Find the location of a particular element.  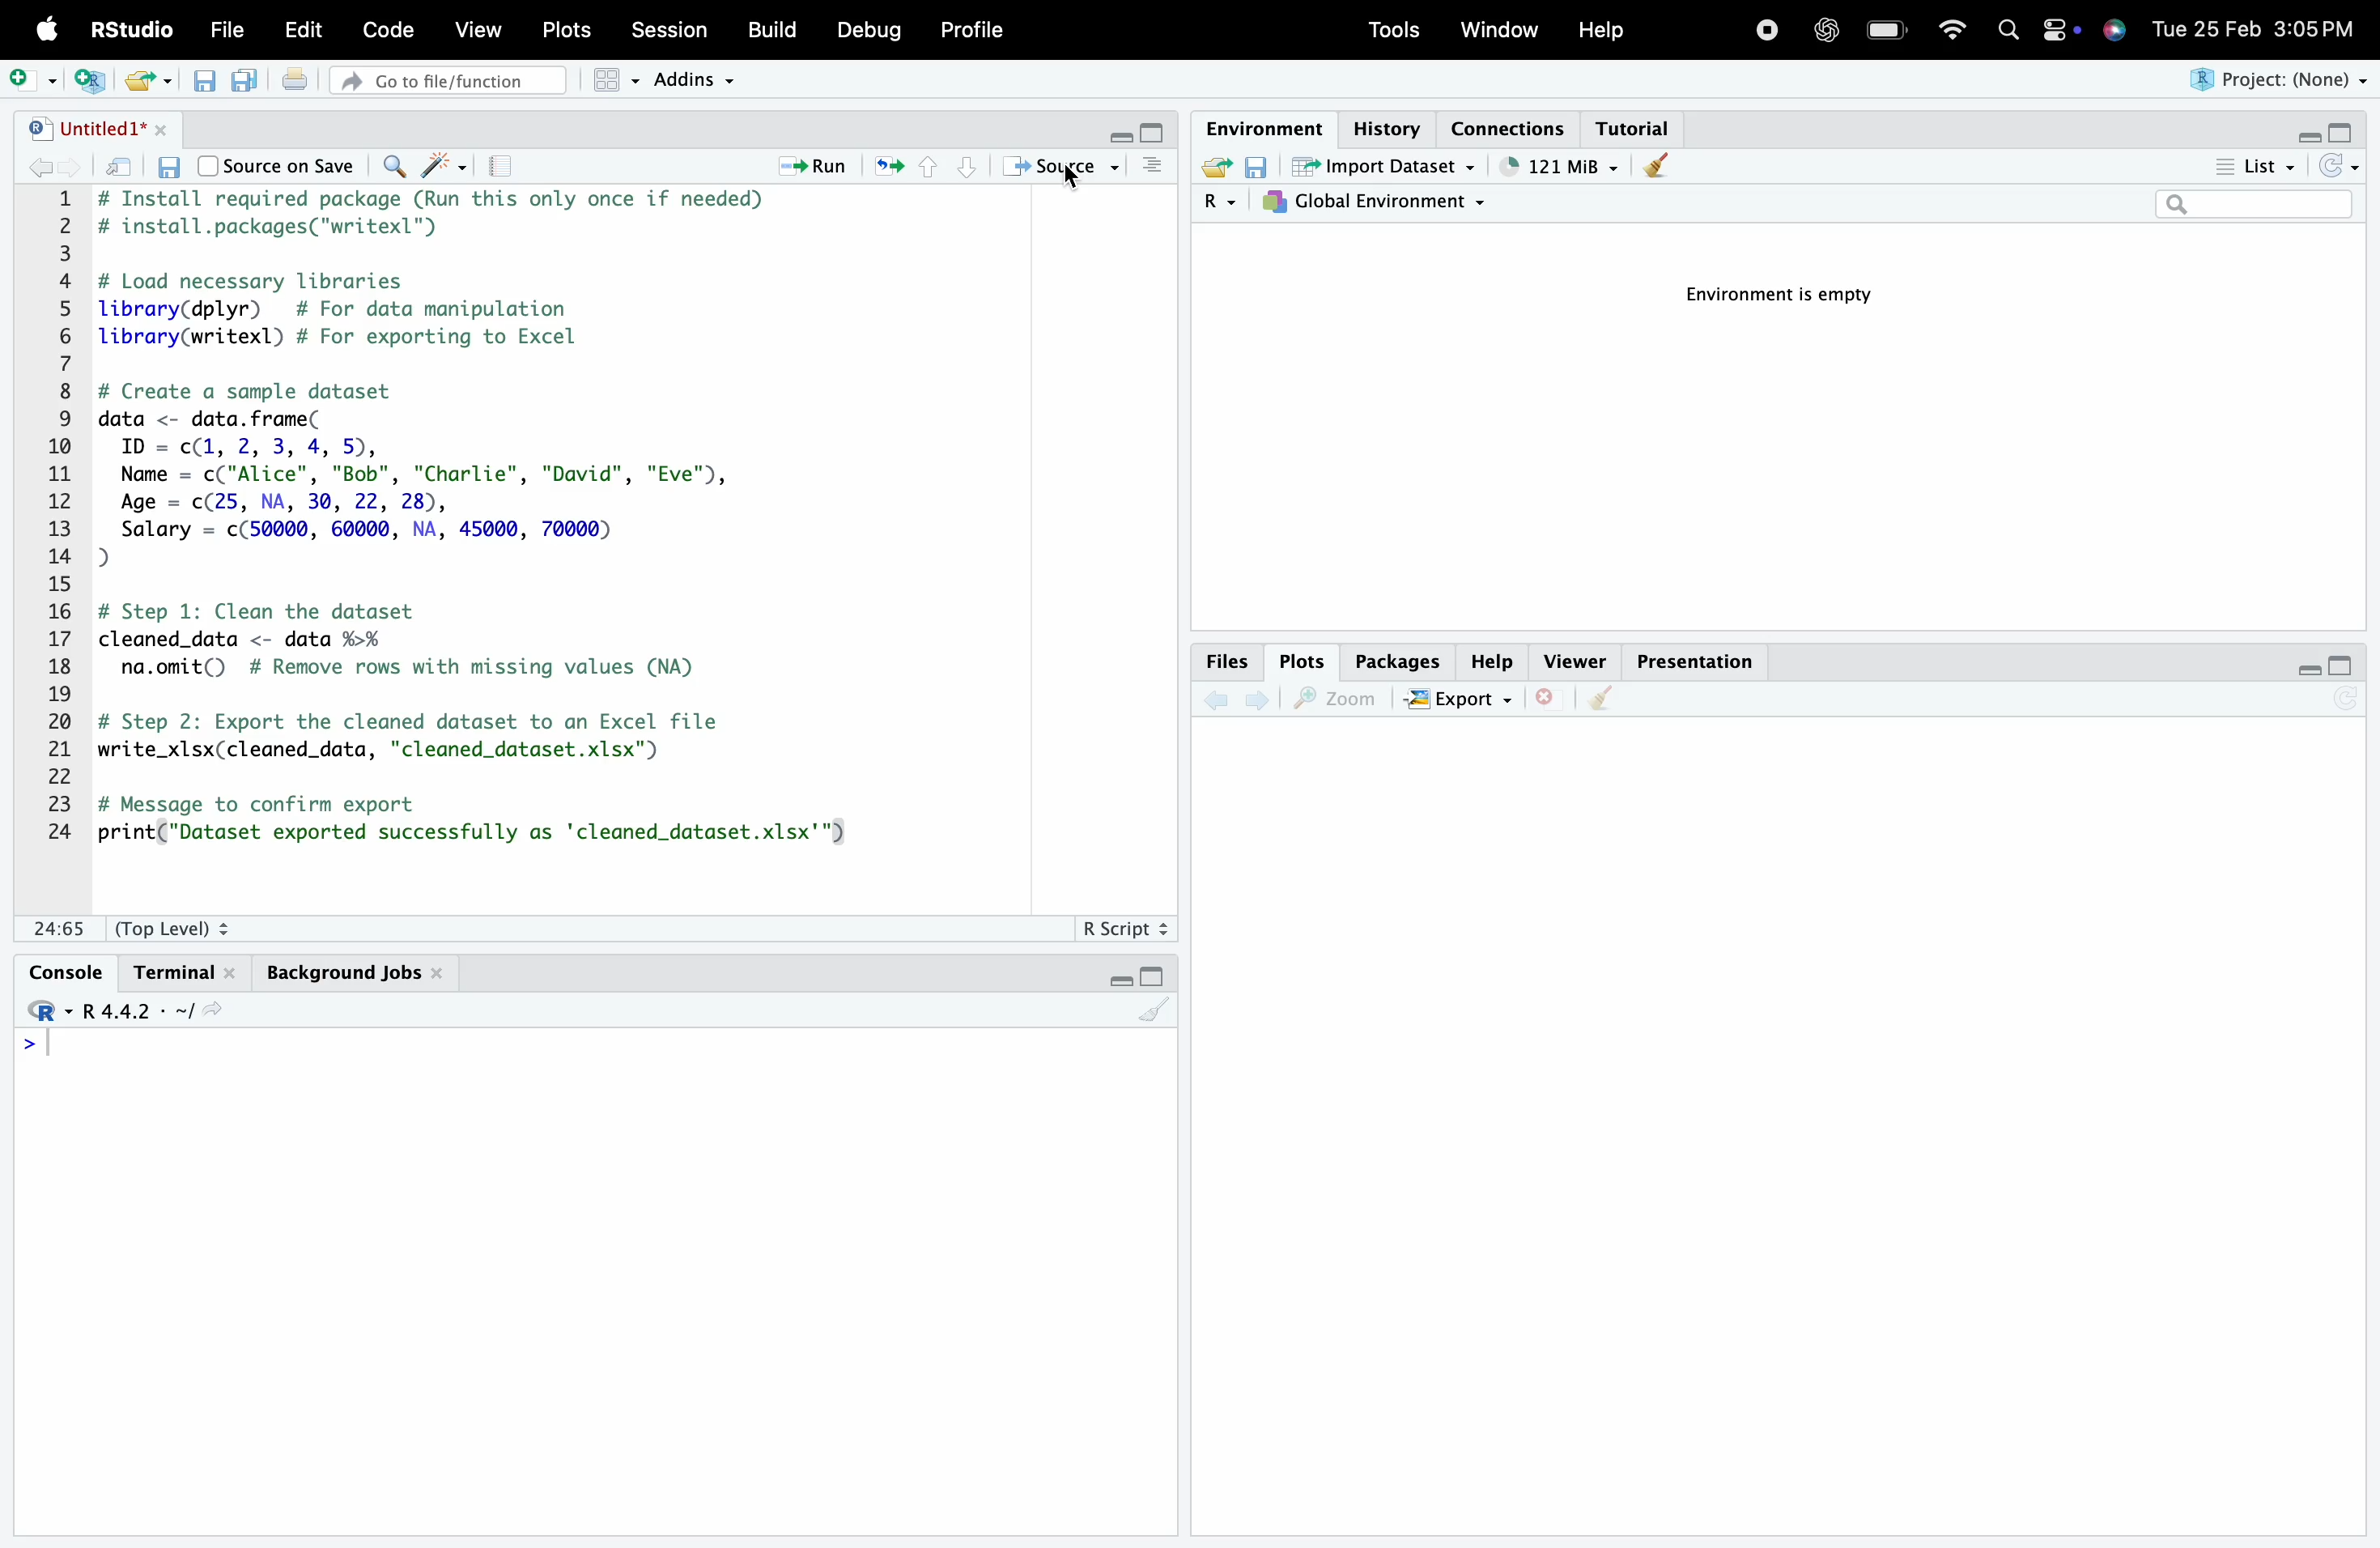

Go forward to the next source location (Ctrl + F10) is located at coordinates (1260, 697).